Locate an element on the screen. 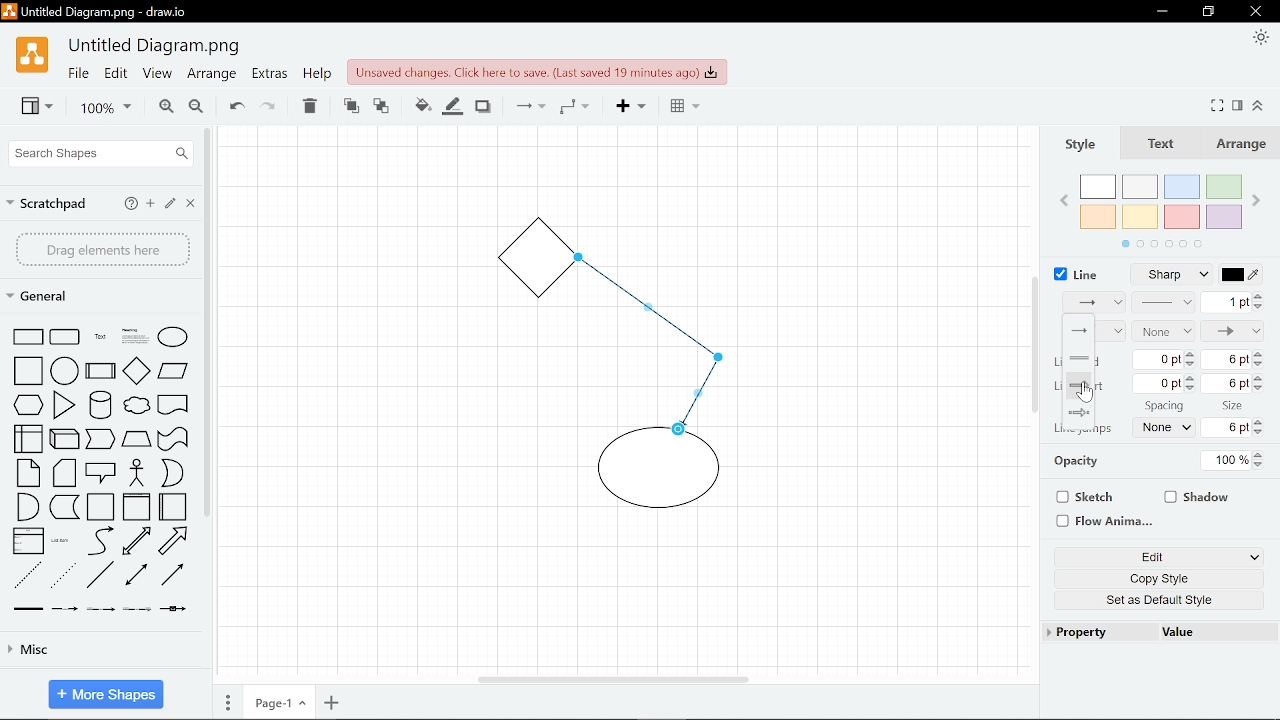 This screenshot has height=720, width=1280. Fill color is located at coordinates (418, 104).